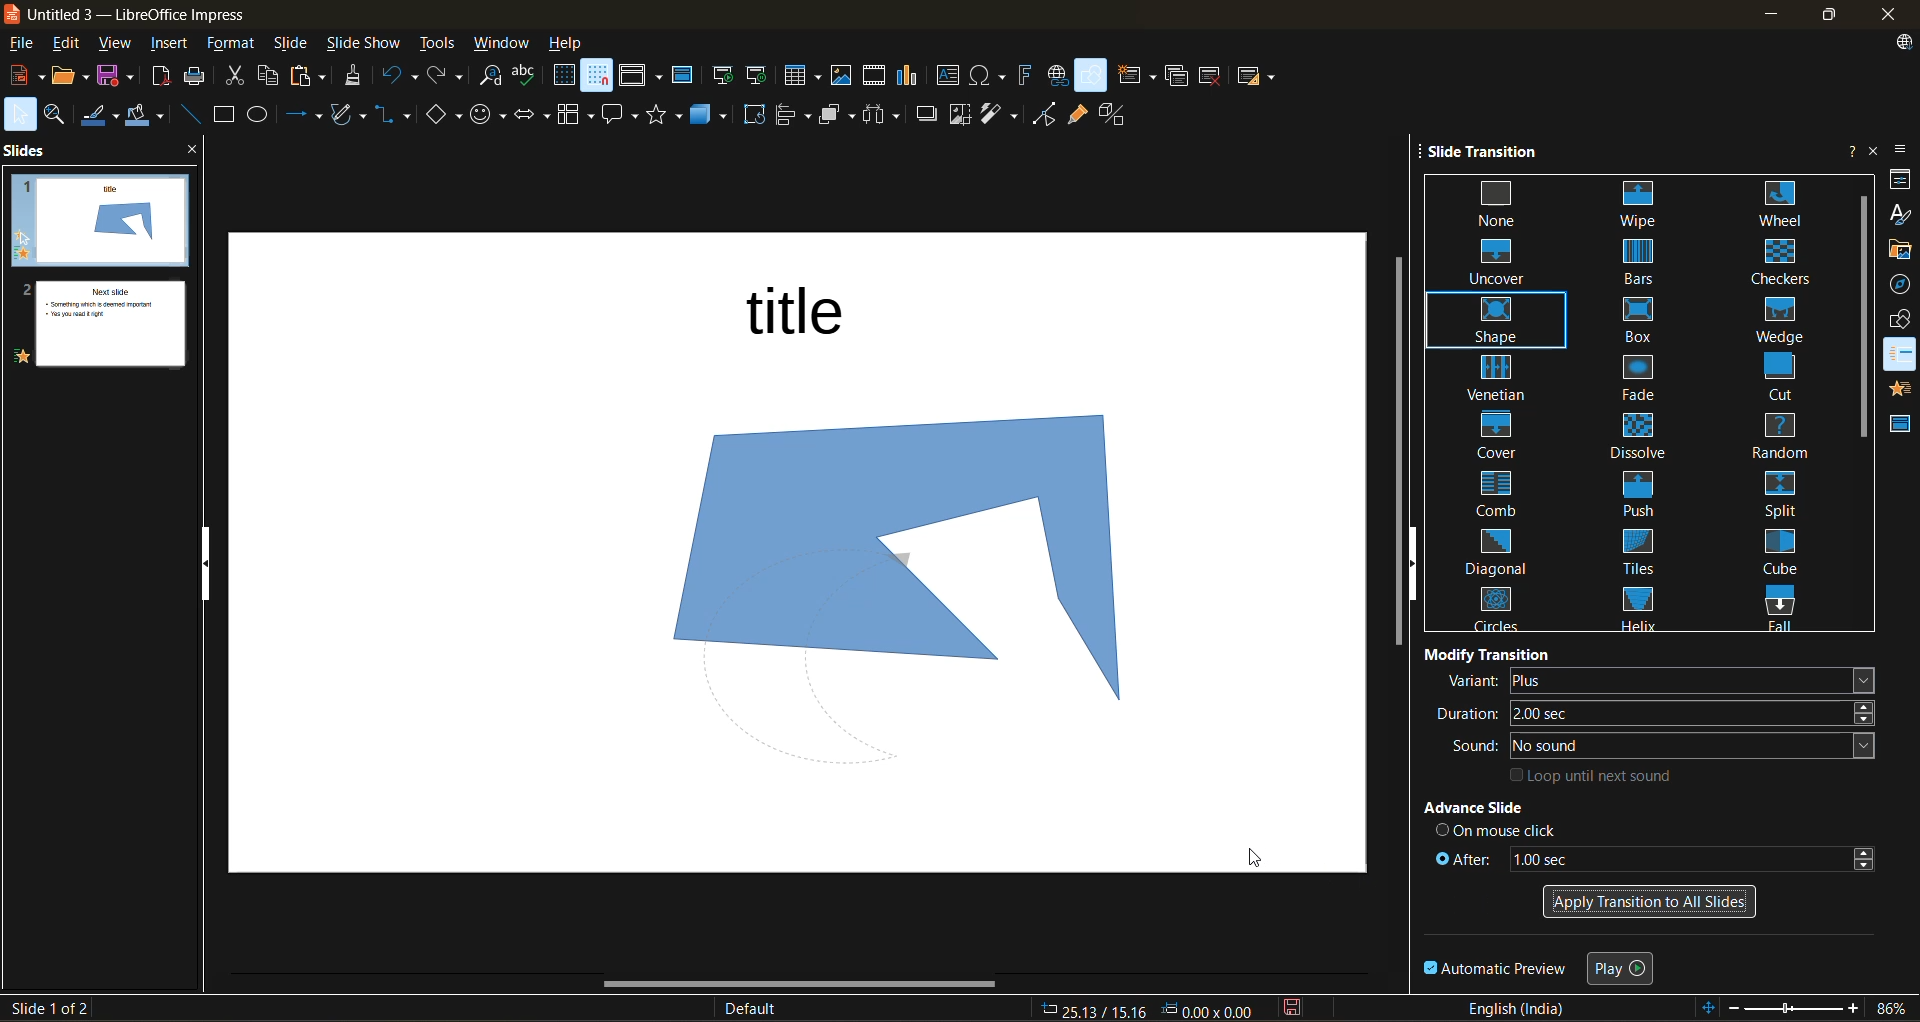  What do you see at coordinates (564, 76) in the screenshot?
I see `display grid` at bounding box center [564, 76].